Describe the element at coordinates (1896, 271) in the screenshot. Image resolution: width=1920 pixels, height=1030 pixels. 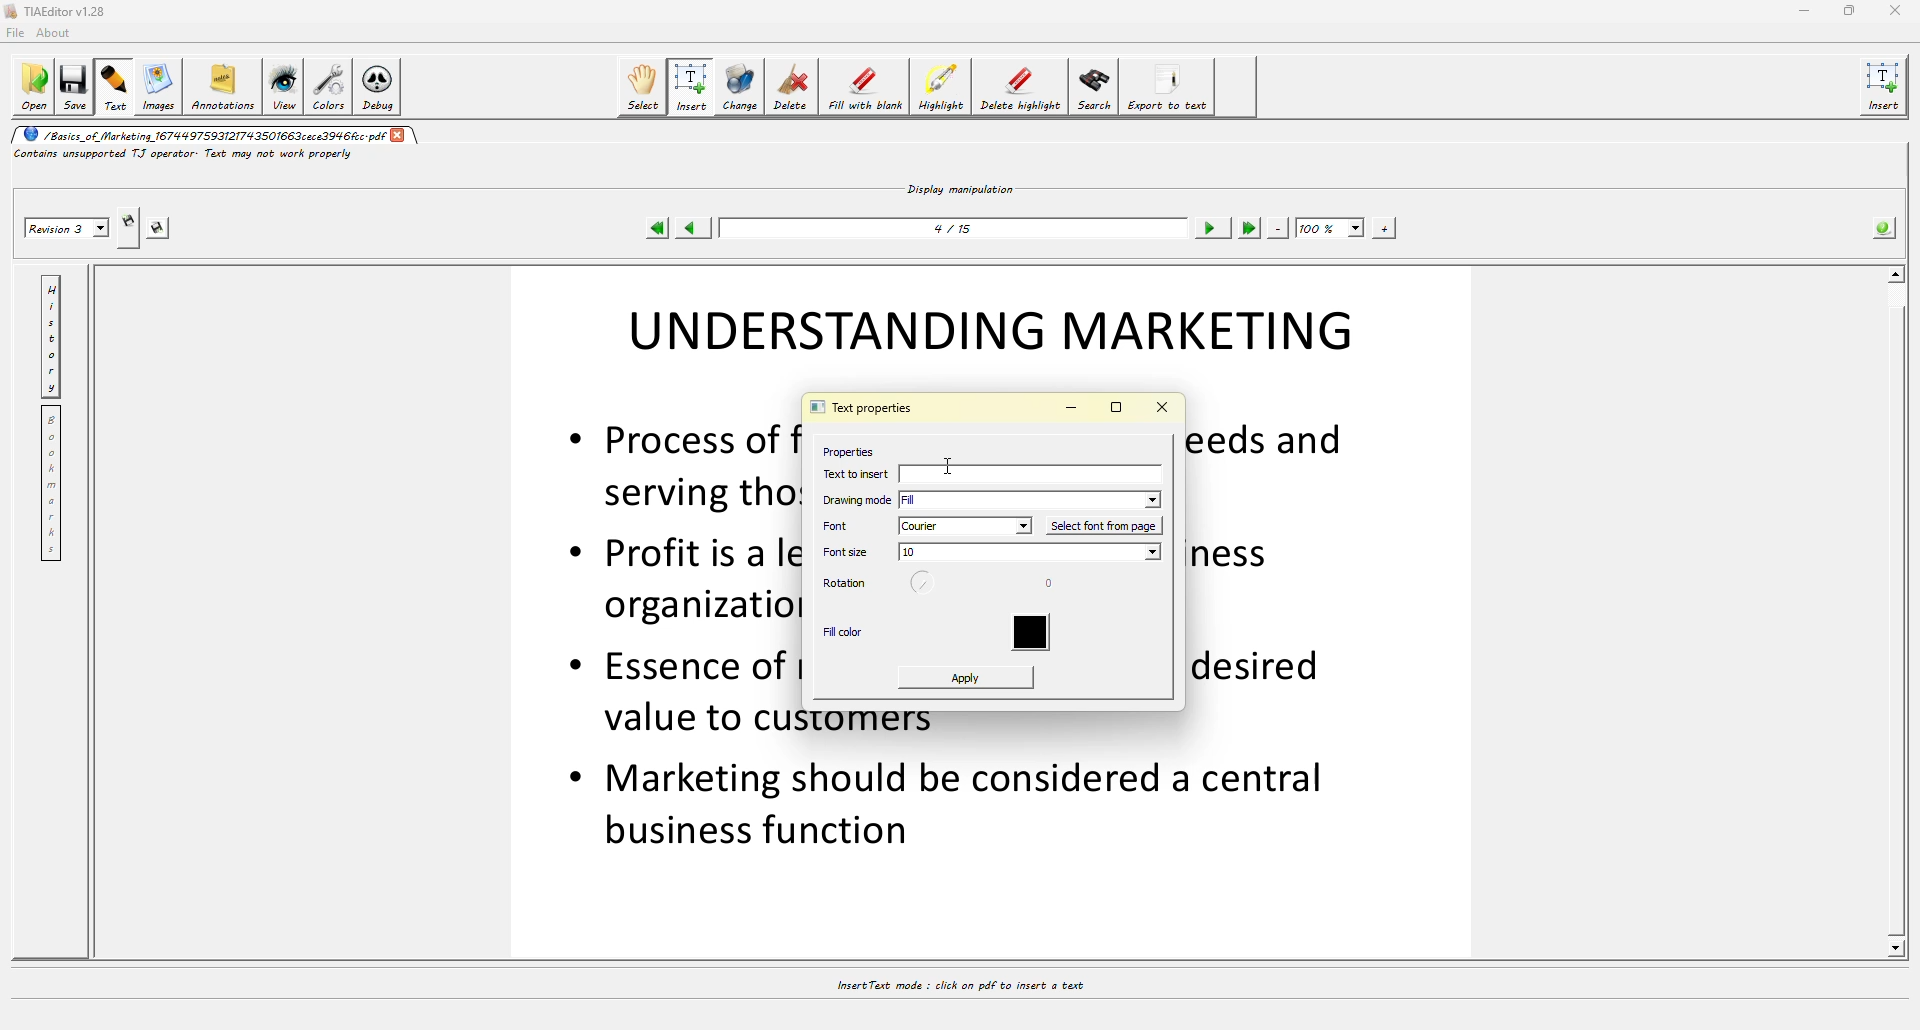
I see `scroll up` at that location.